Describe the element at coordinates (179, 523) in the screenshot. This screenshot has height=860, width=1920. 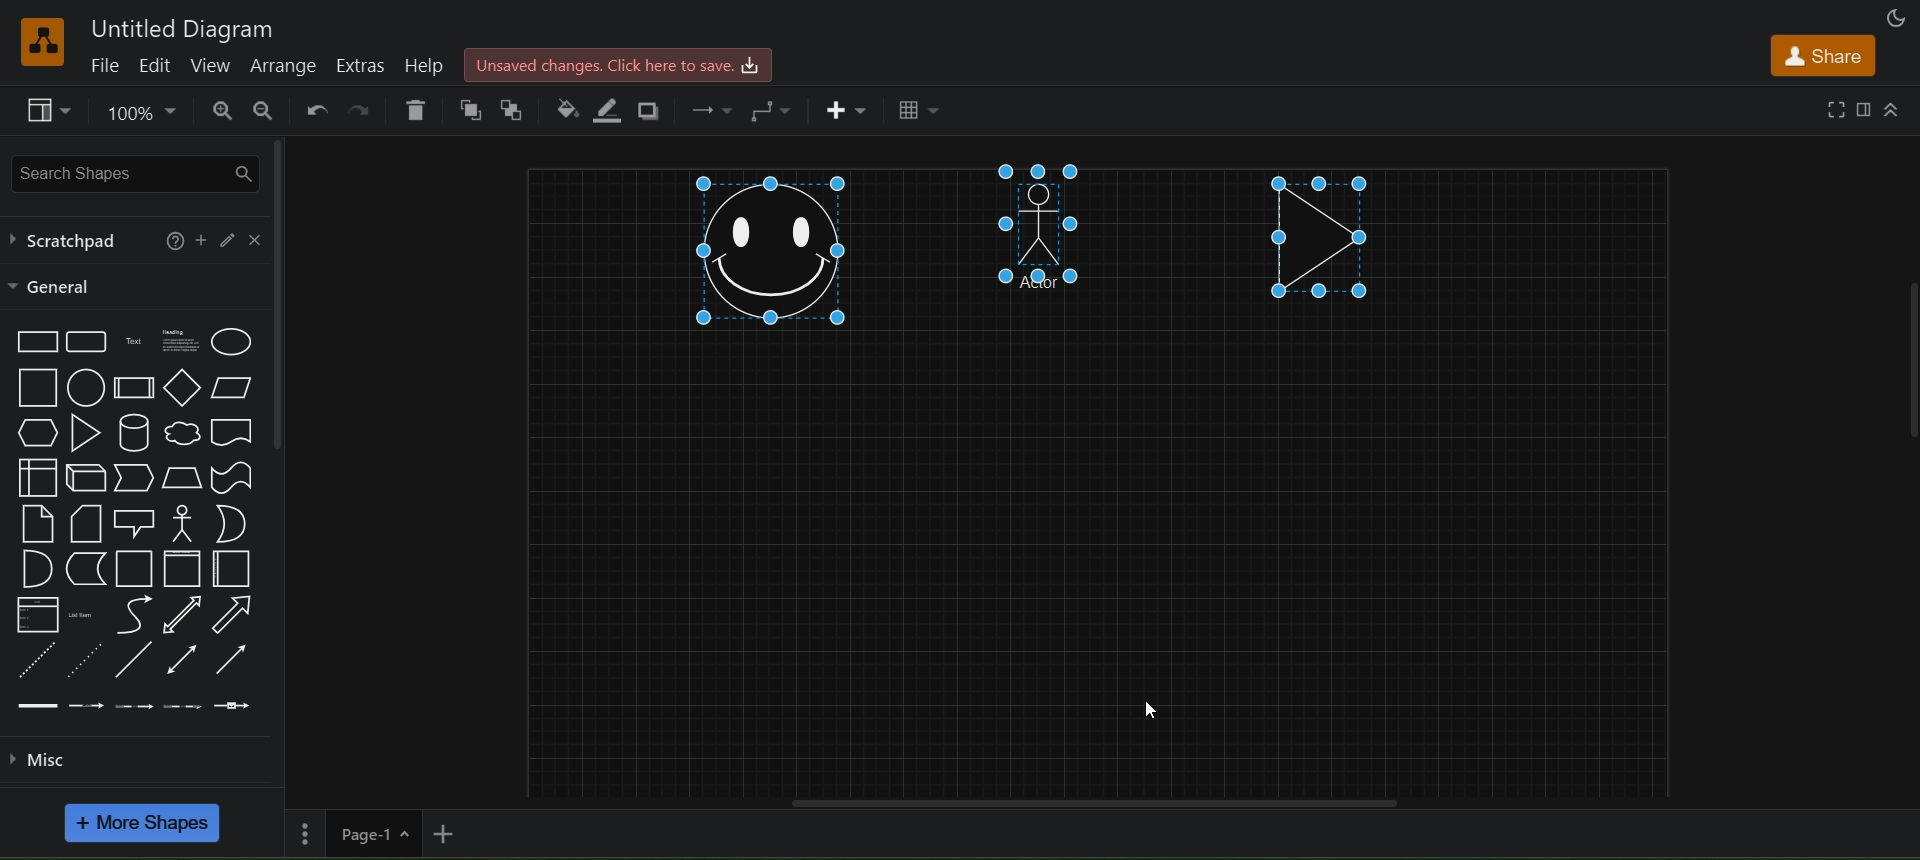
I see `actor` at that location.